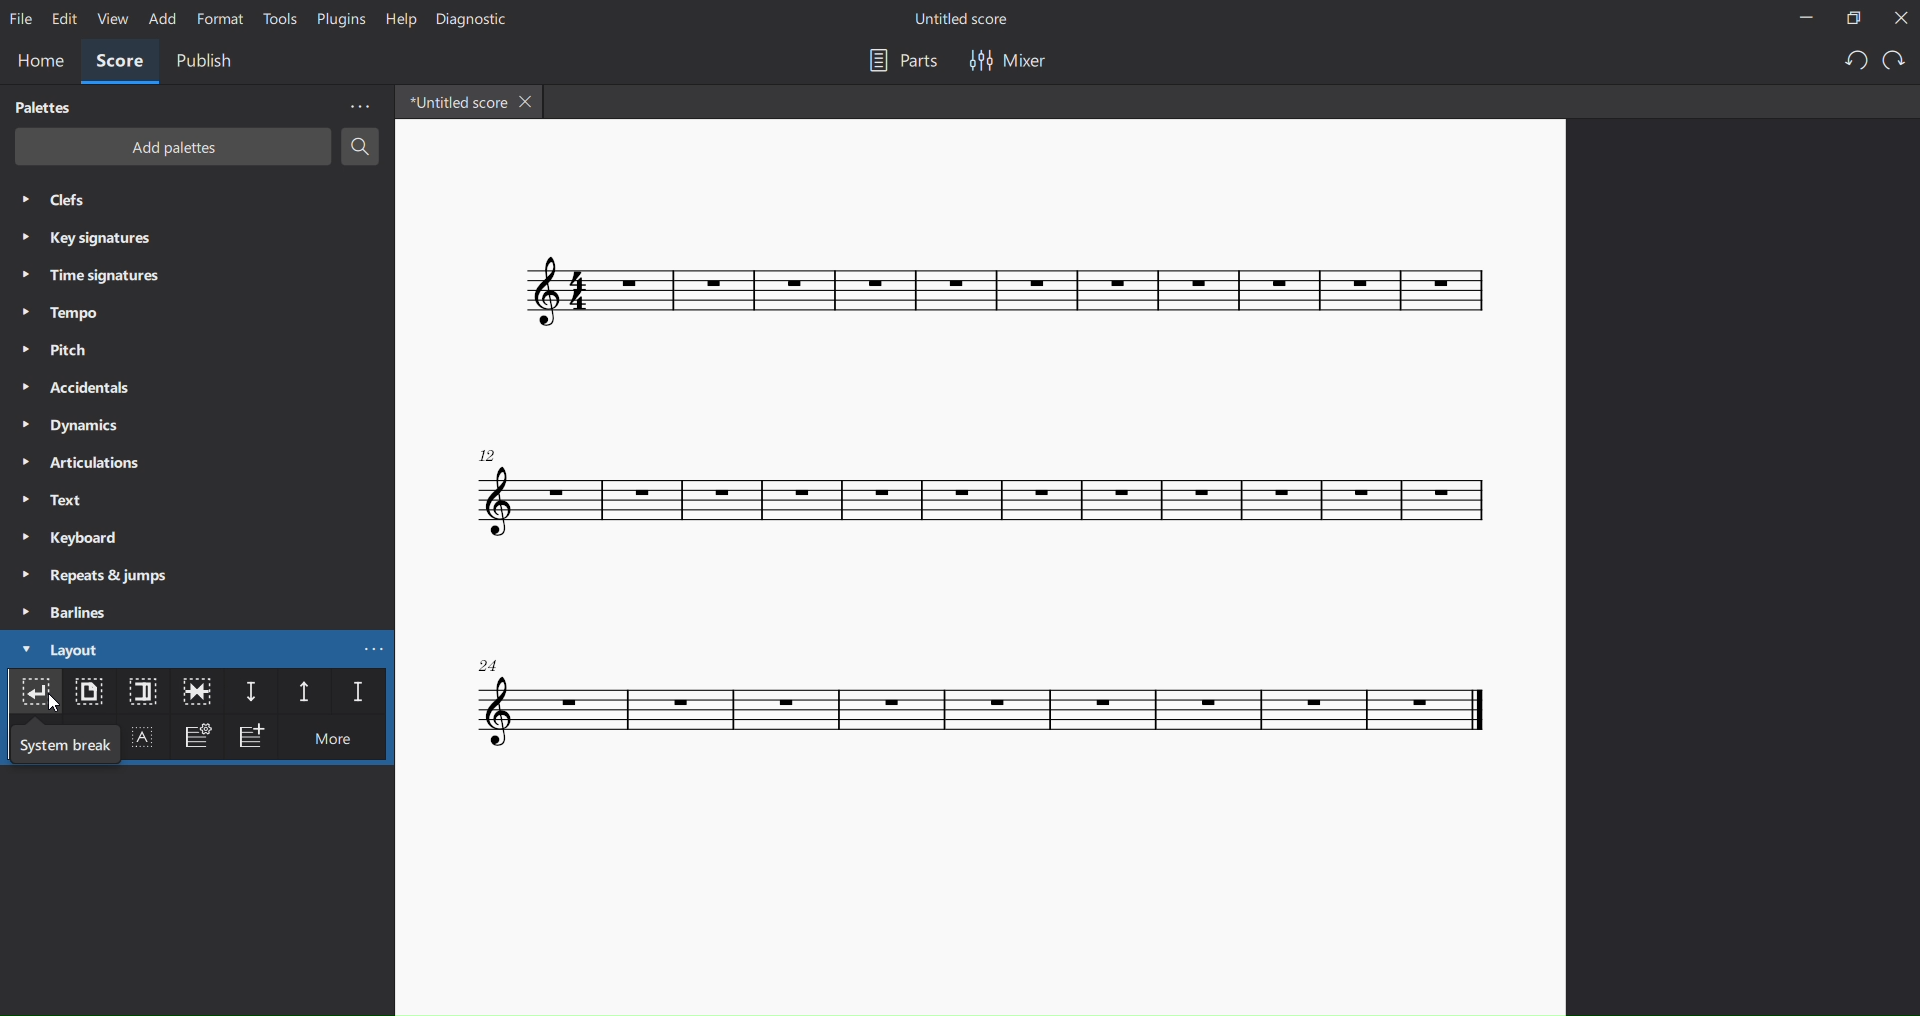 The height and width of the screenshot is (1016, 1920). What do you see at coordinates (81, 463) in the screenshot?
I see `articulations` at bounding box center [81, 463].